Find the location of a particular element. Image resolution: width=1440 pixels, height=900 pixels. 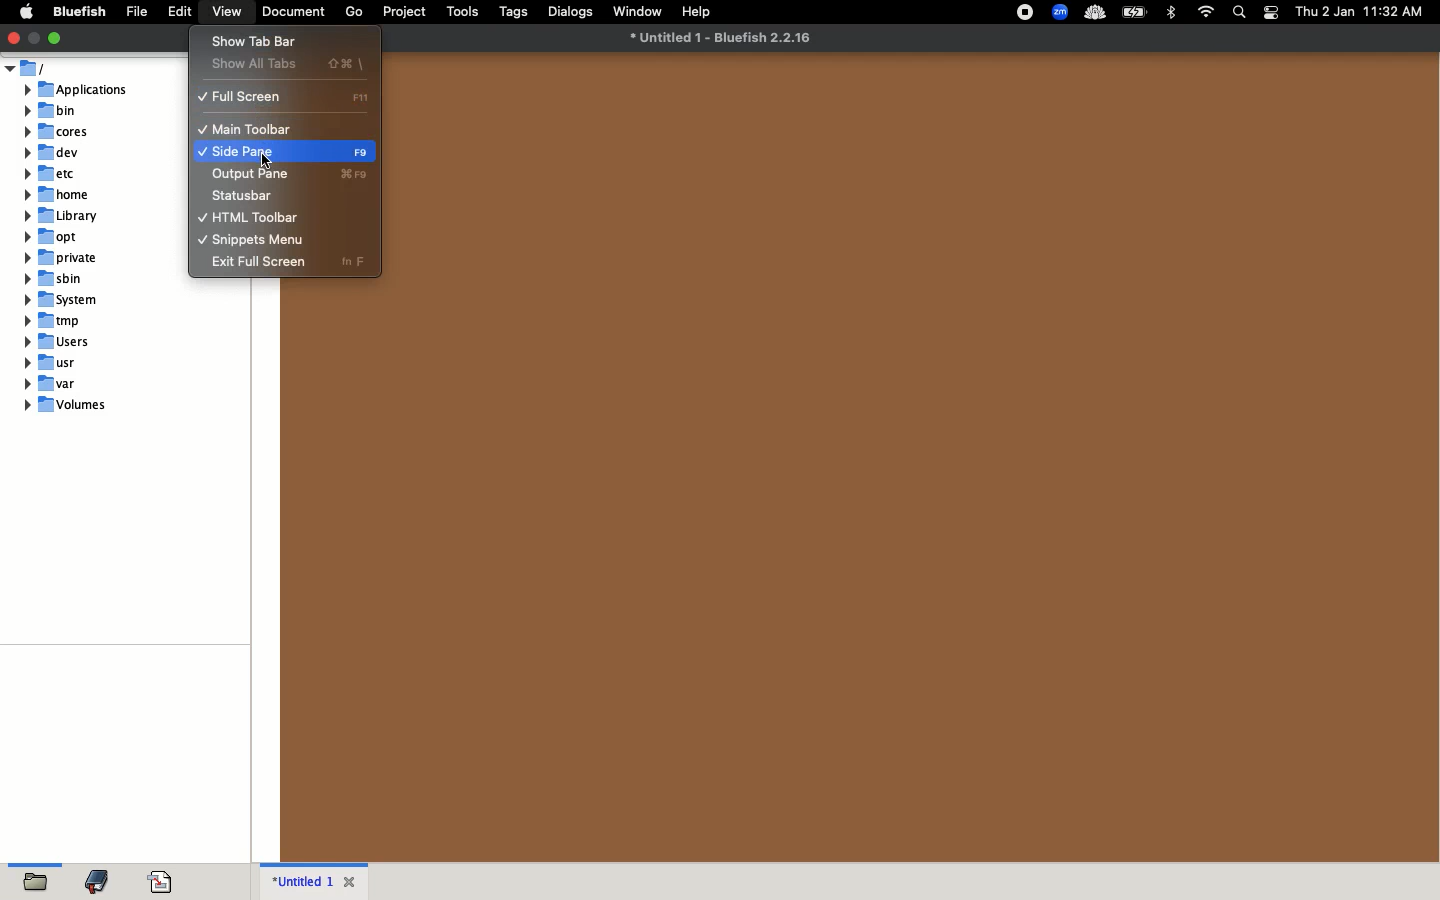

code is located at coordinates (160, 882).